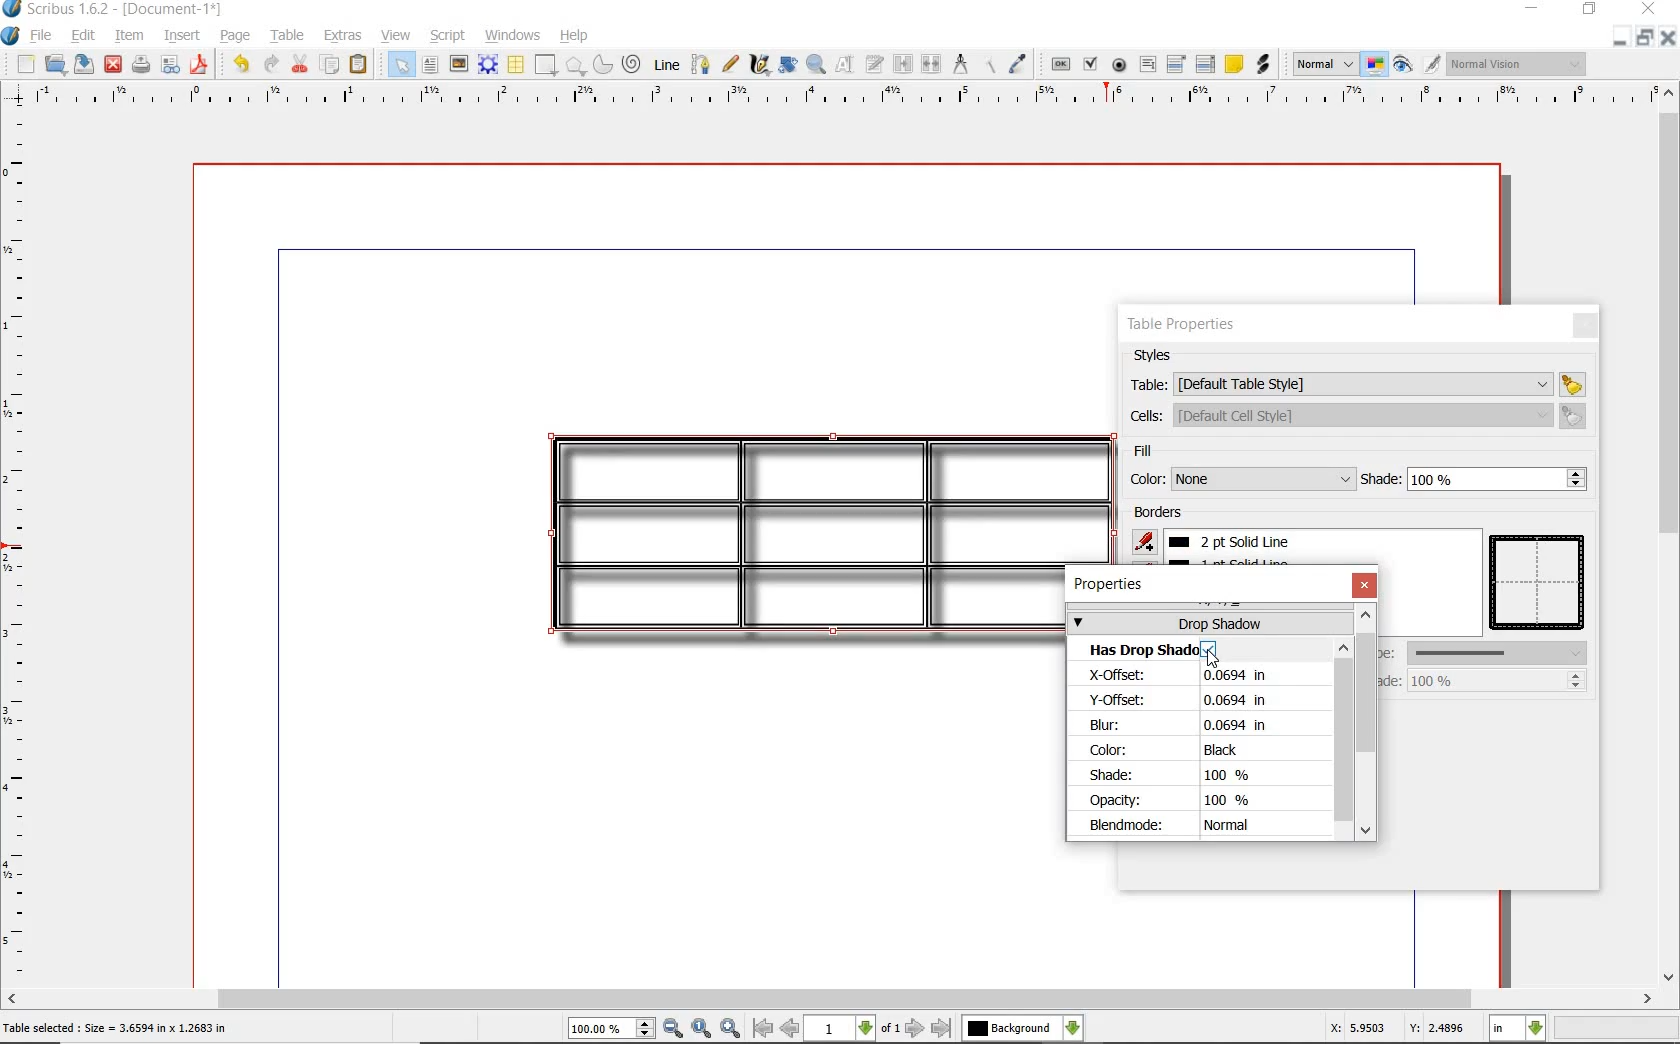 This screenshot has width=1680, height=1044. I want to click on pdf combo box, so click(1176, 65).